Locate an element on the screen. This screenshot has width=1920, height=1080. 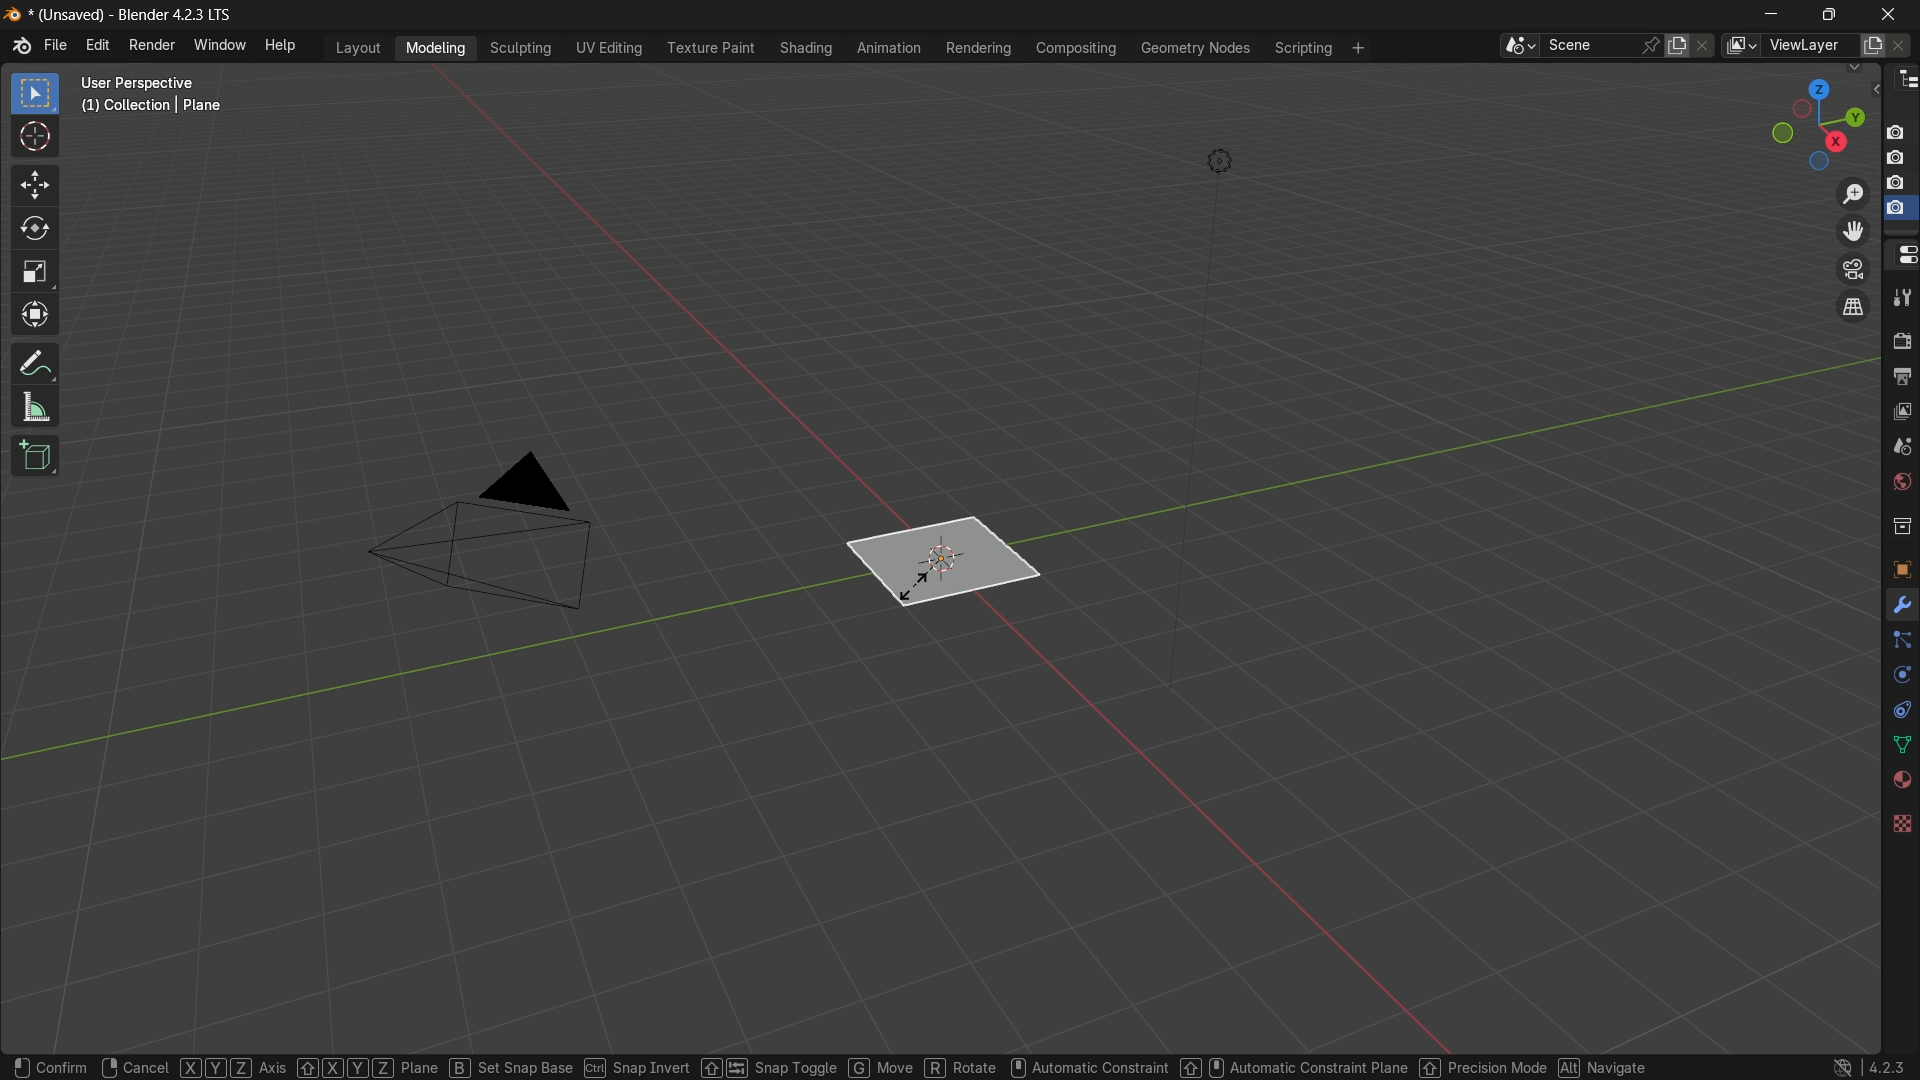
compositing is located at coordinates (1075, 49).